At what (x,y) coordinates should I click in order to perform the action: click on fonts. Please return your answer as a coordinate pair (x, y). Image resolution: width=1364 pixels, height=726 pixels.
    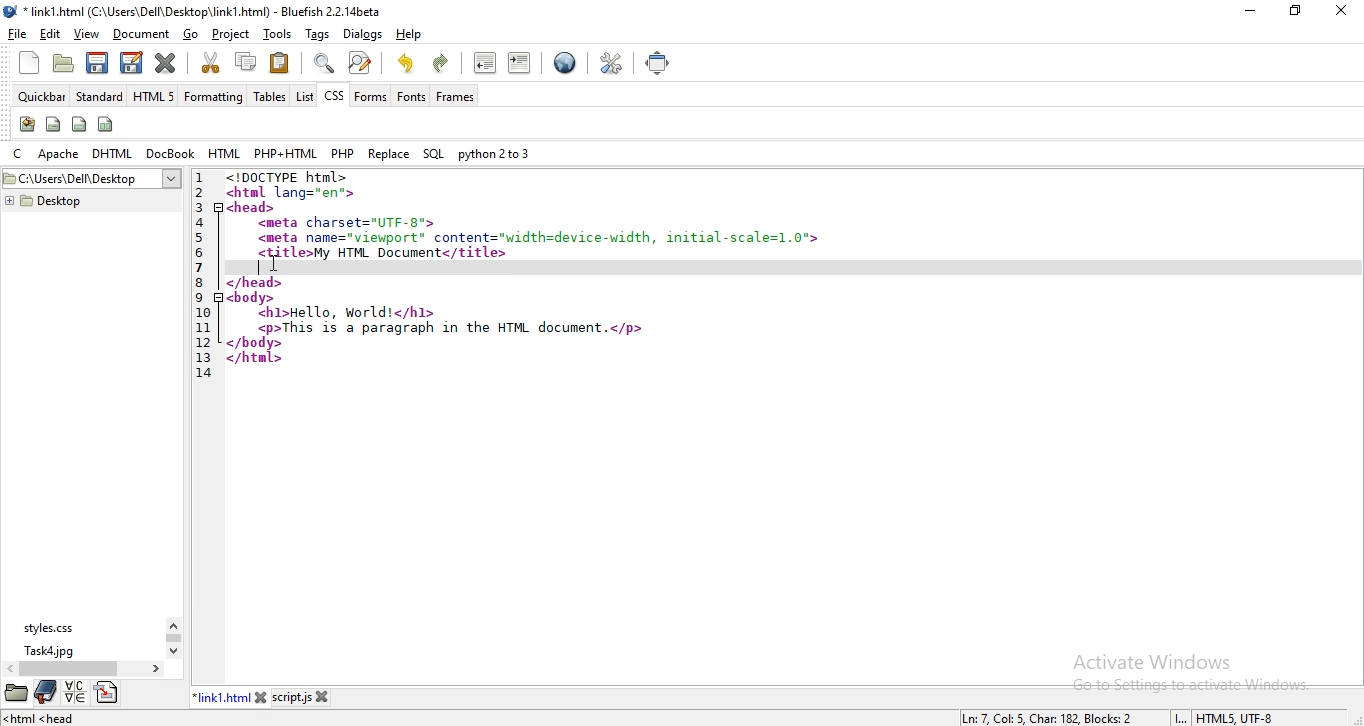
    Looking at the image, I should click on (410, 96).